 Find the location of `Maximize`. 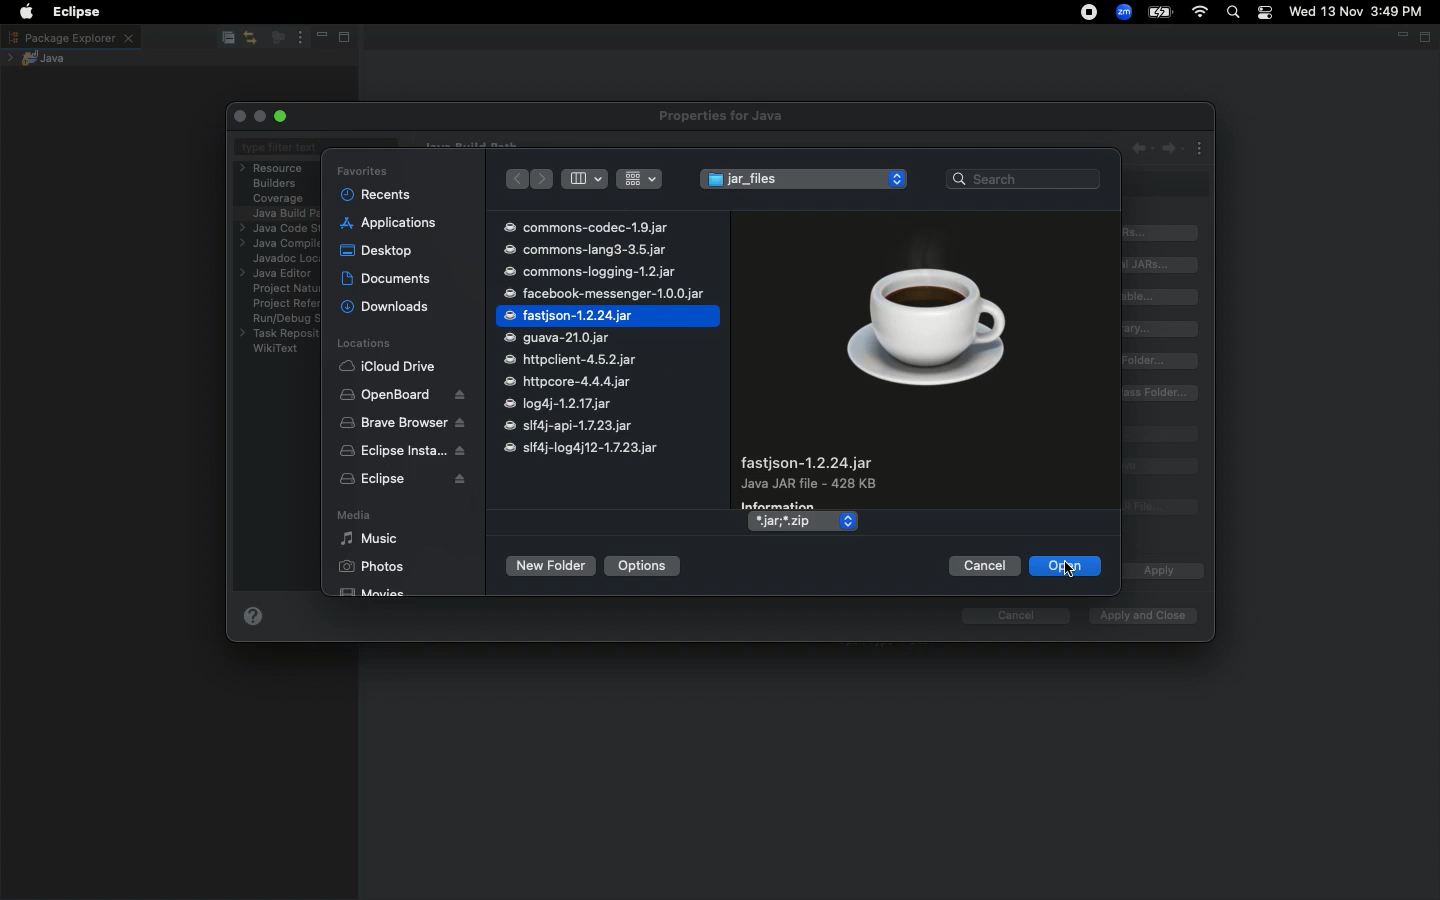

Maximize is located at coordinates (283, 116).